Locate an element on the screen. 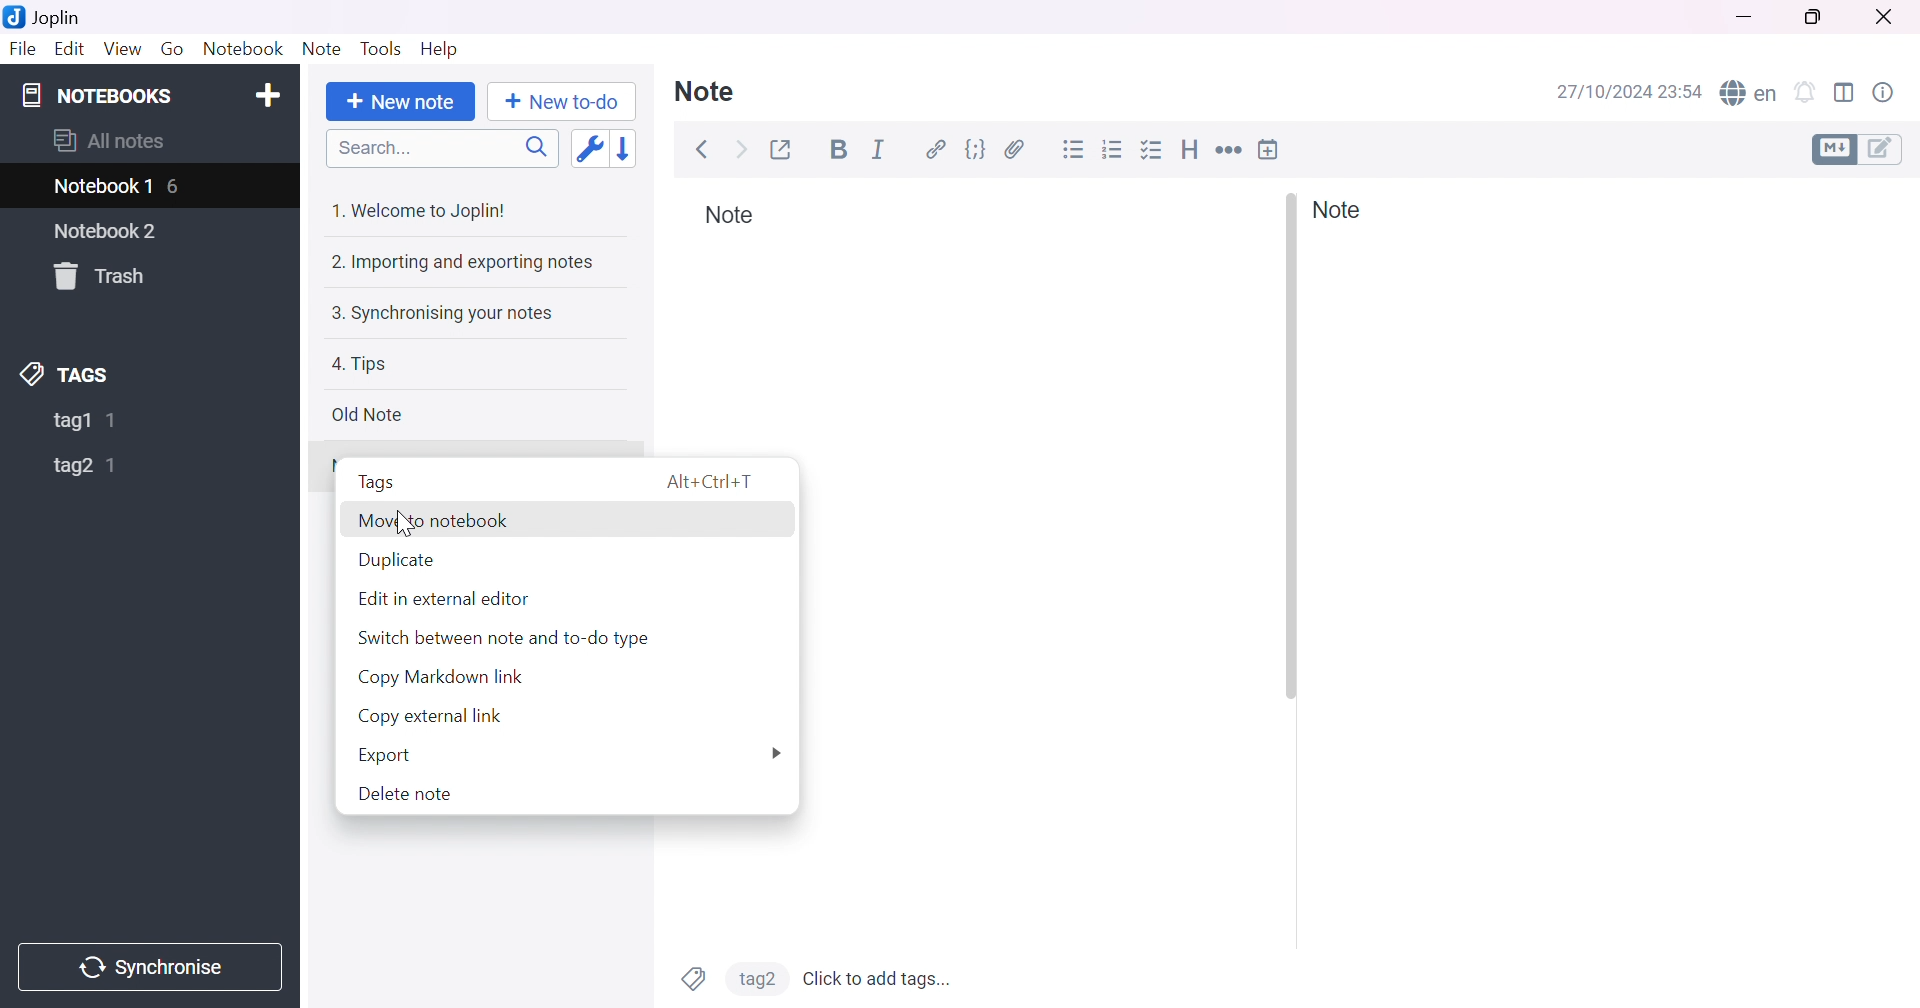 The height and width of the screenshot is (1008, 1920). Notebook2 is located at coordinates (106, 230).